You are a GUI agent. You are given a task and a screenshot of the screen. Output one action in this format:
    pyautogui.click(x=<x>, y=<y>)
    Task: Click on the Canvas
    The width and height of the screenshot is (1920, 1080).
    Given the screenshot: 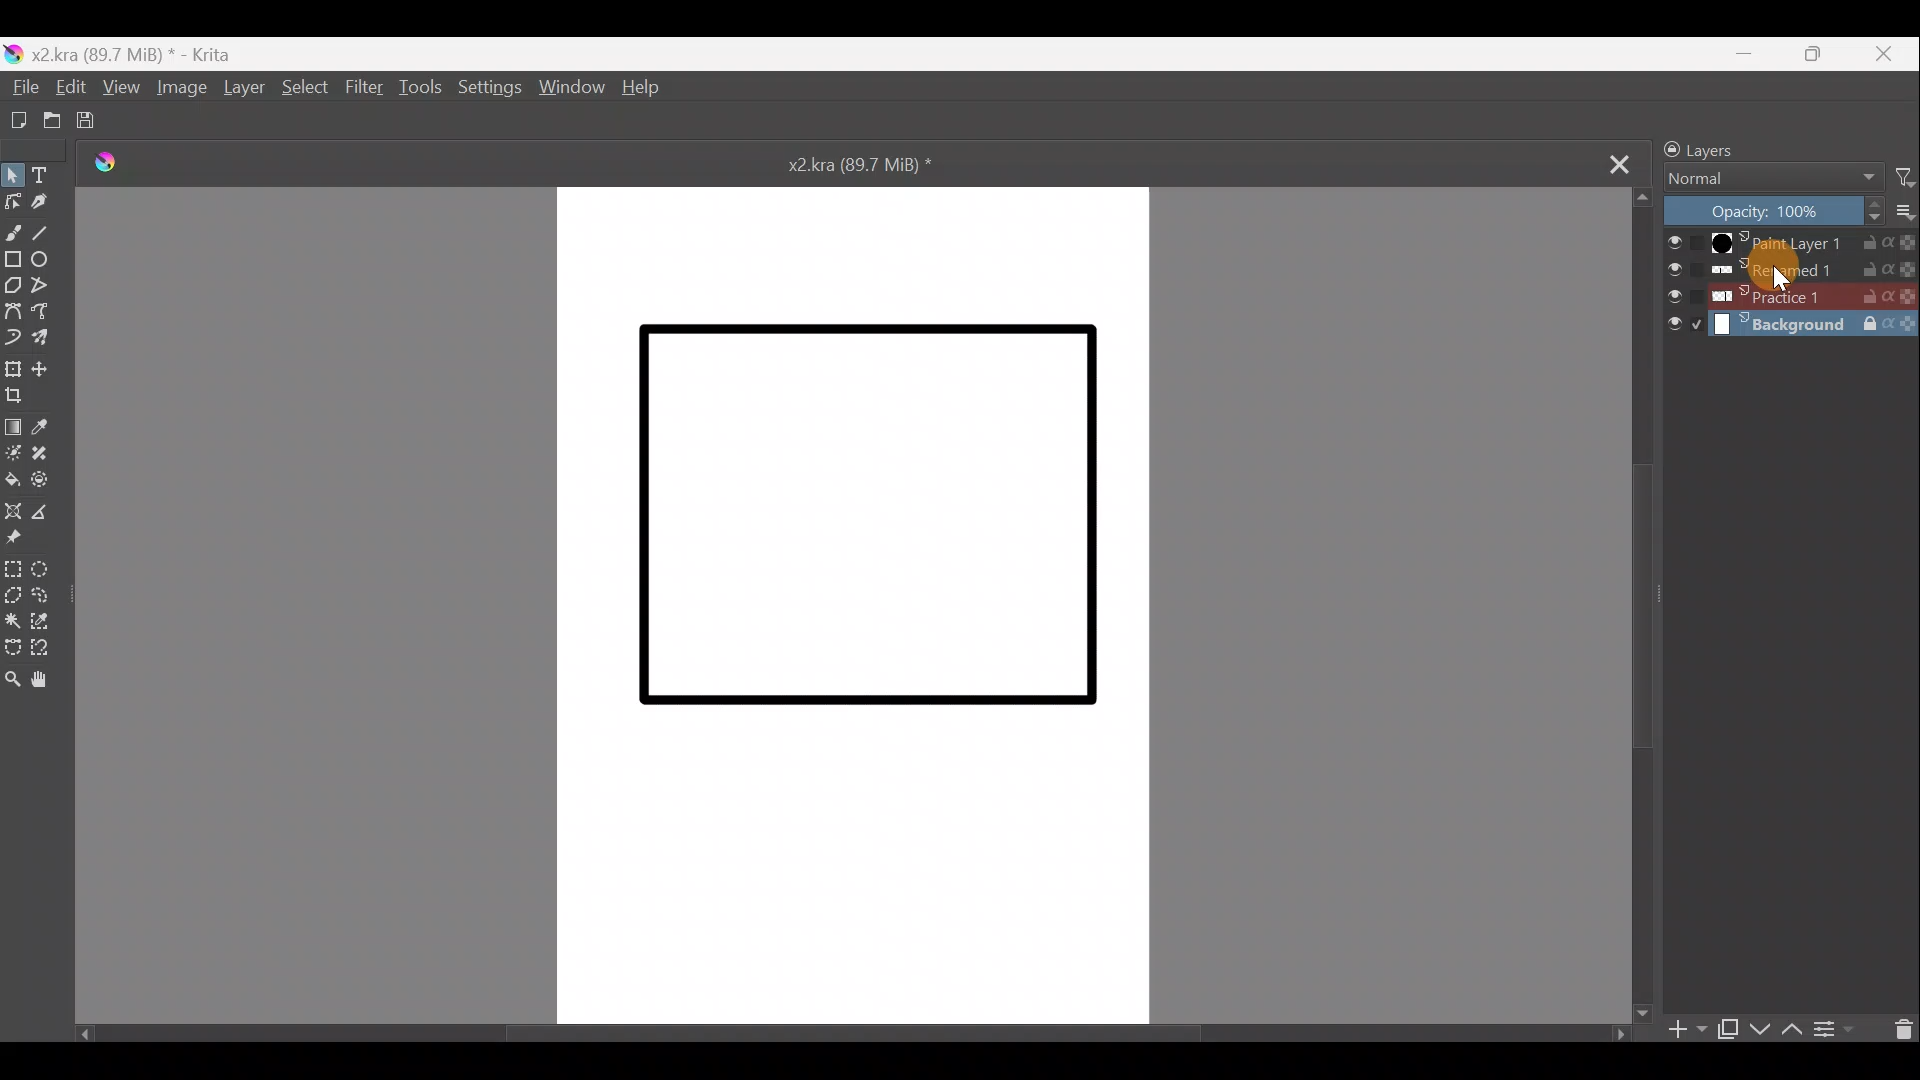 What is the action you would take?
    pyautogui.click(x=857, y=603)
    